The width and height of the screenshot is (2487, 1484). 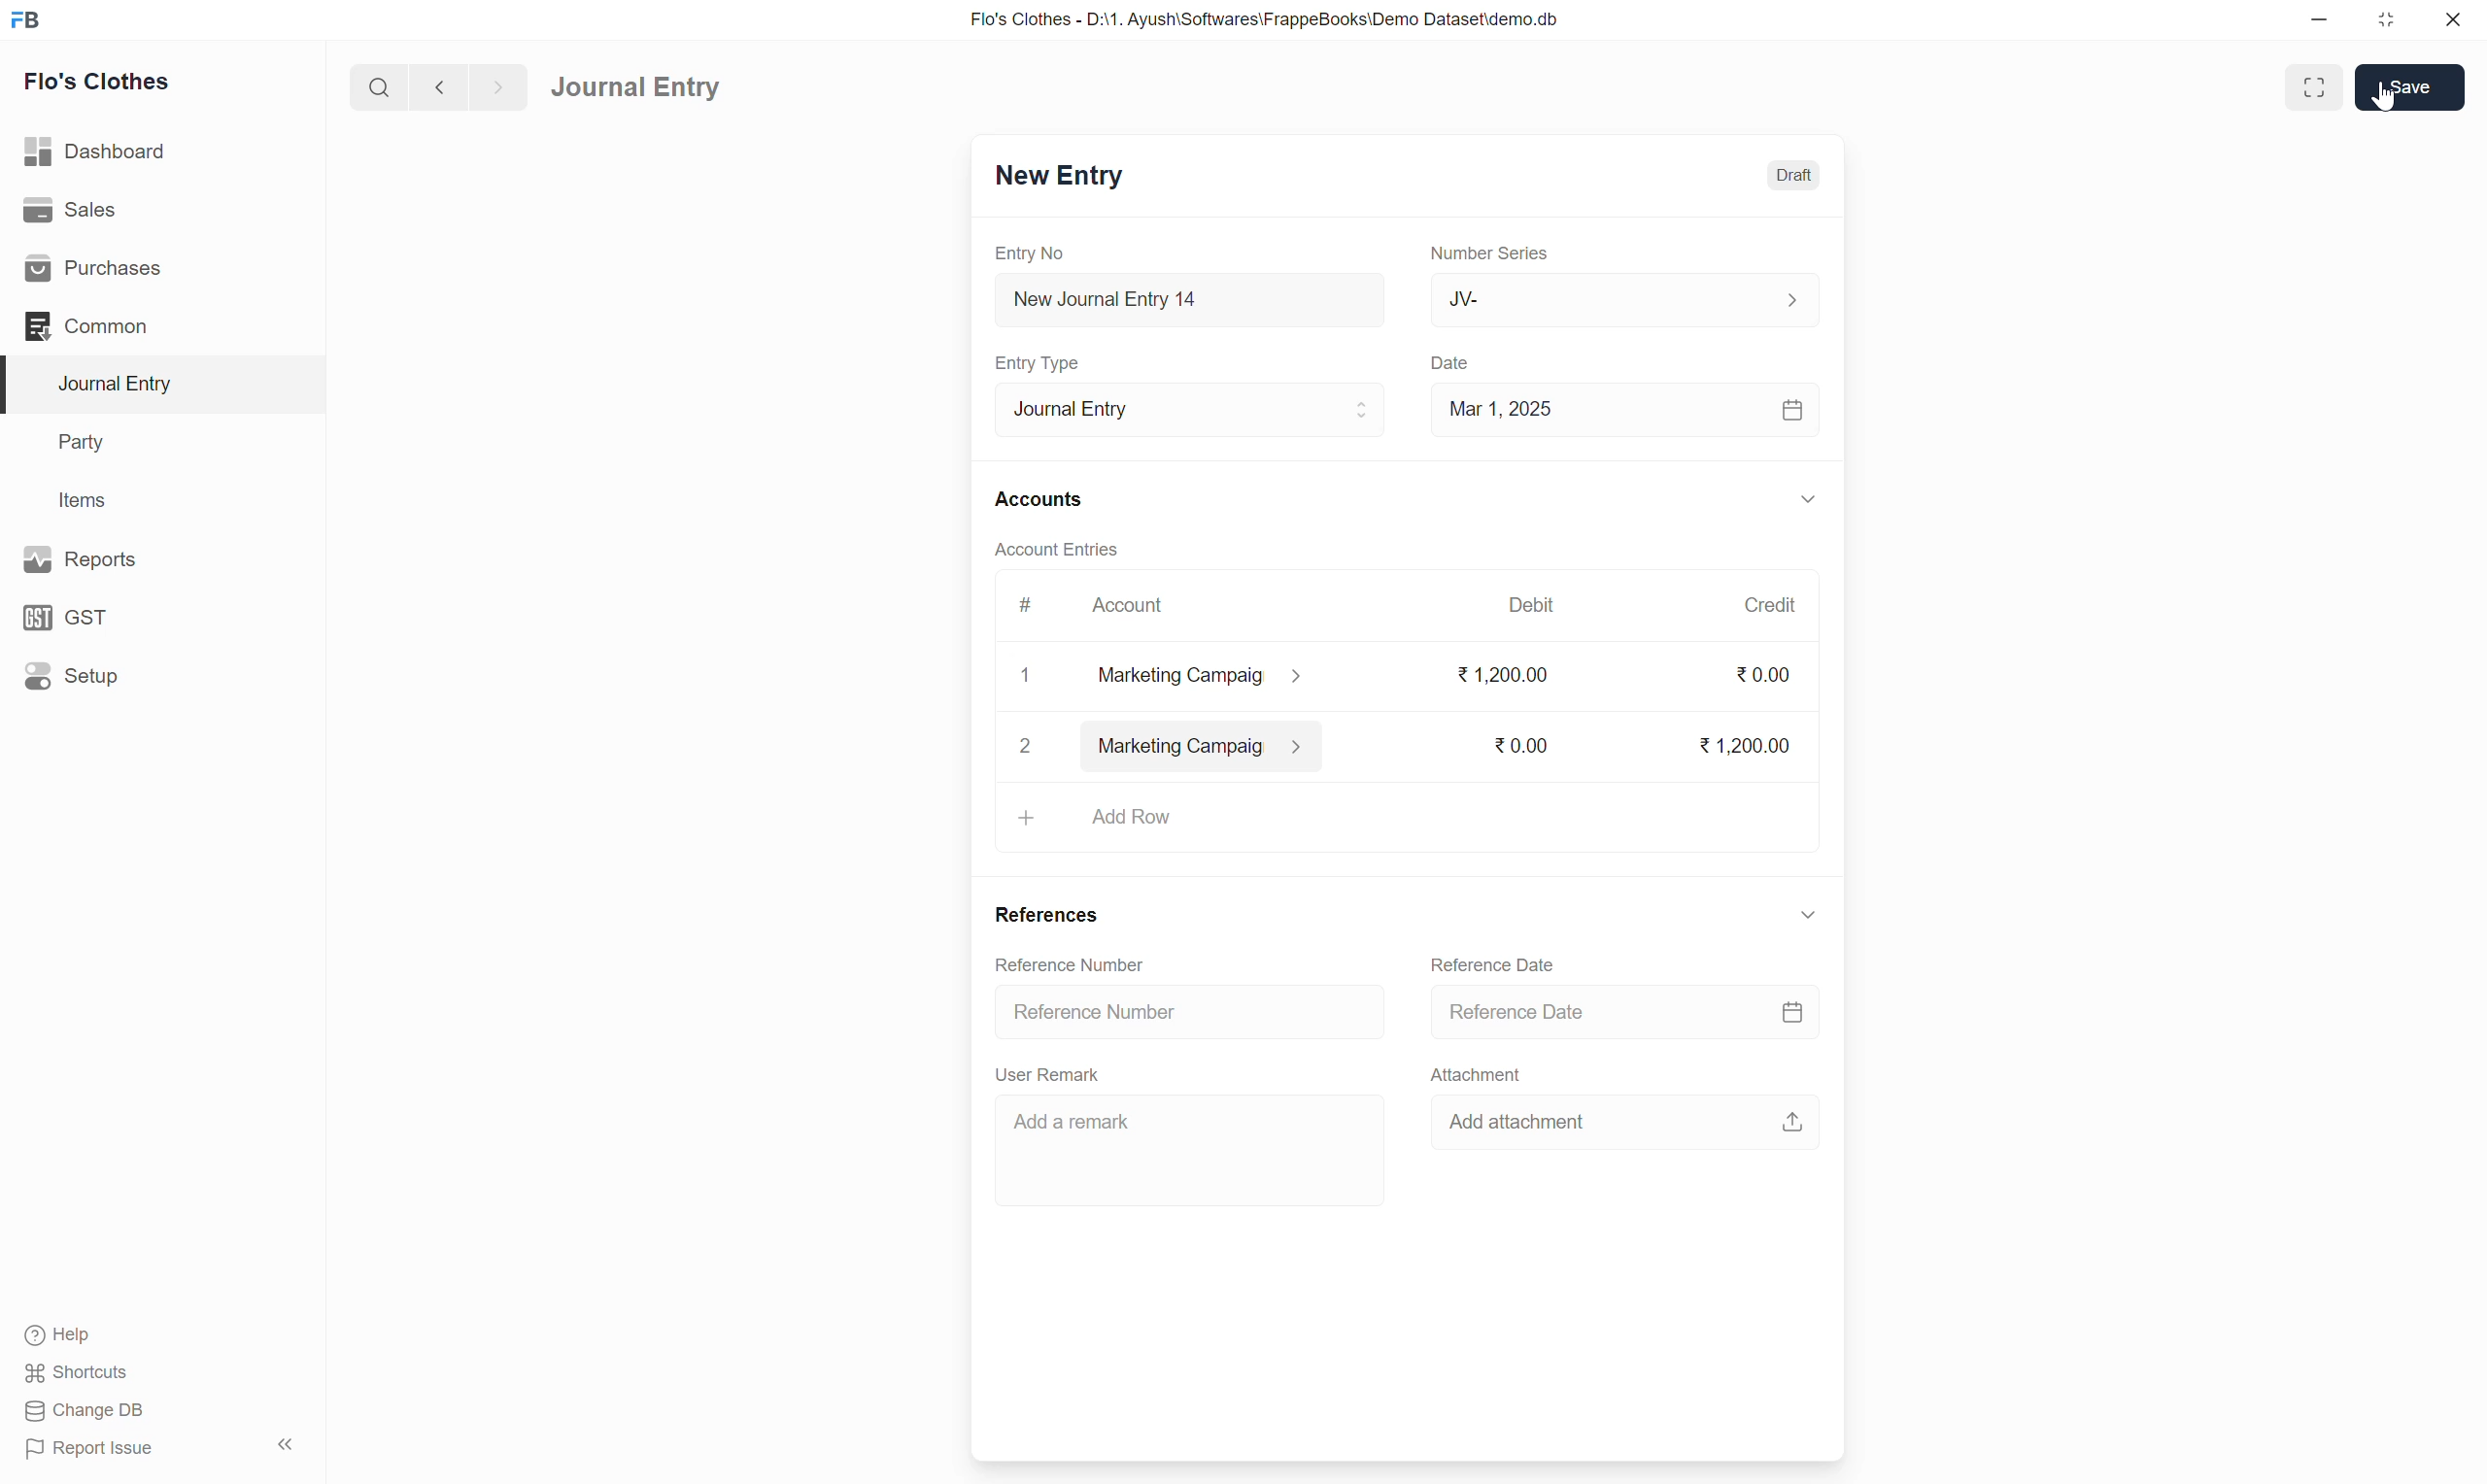 What do you see at coordinates (1059, 173) in the screenshot?
I see `New Entry` at bounding box center [1059, 173].